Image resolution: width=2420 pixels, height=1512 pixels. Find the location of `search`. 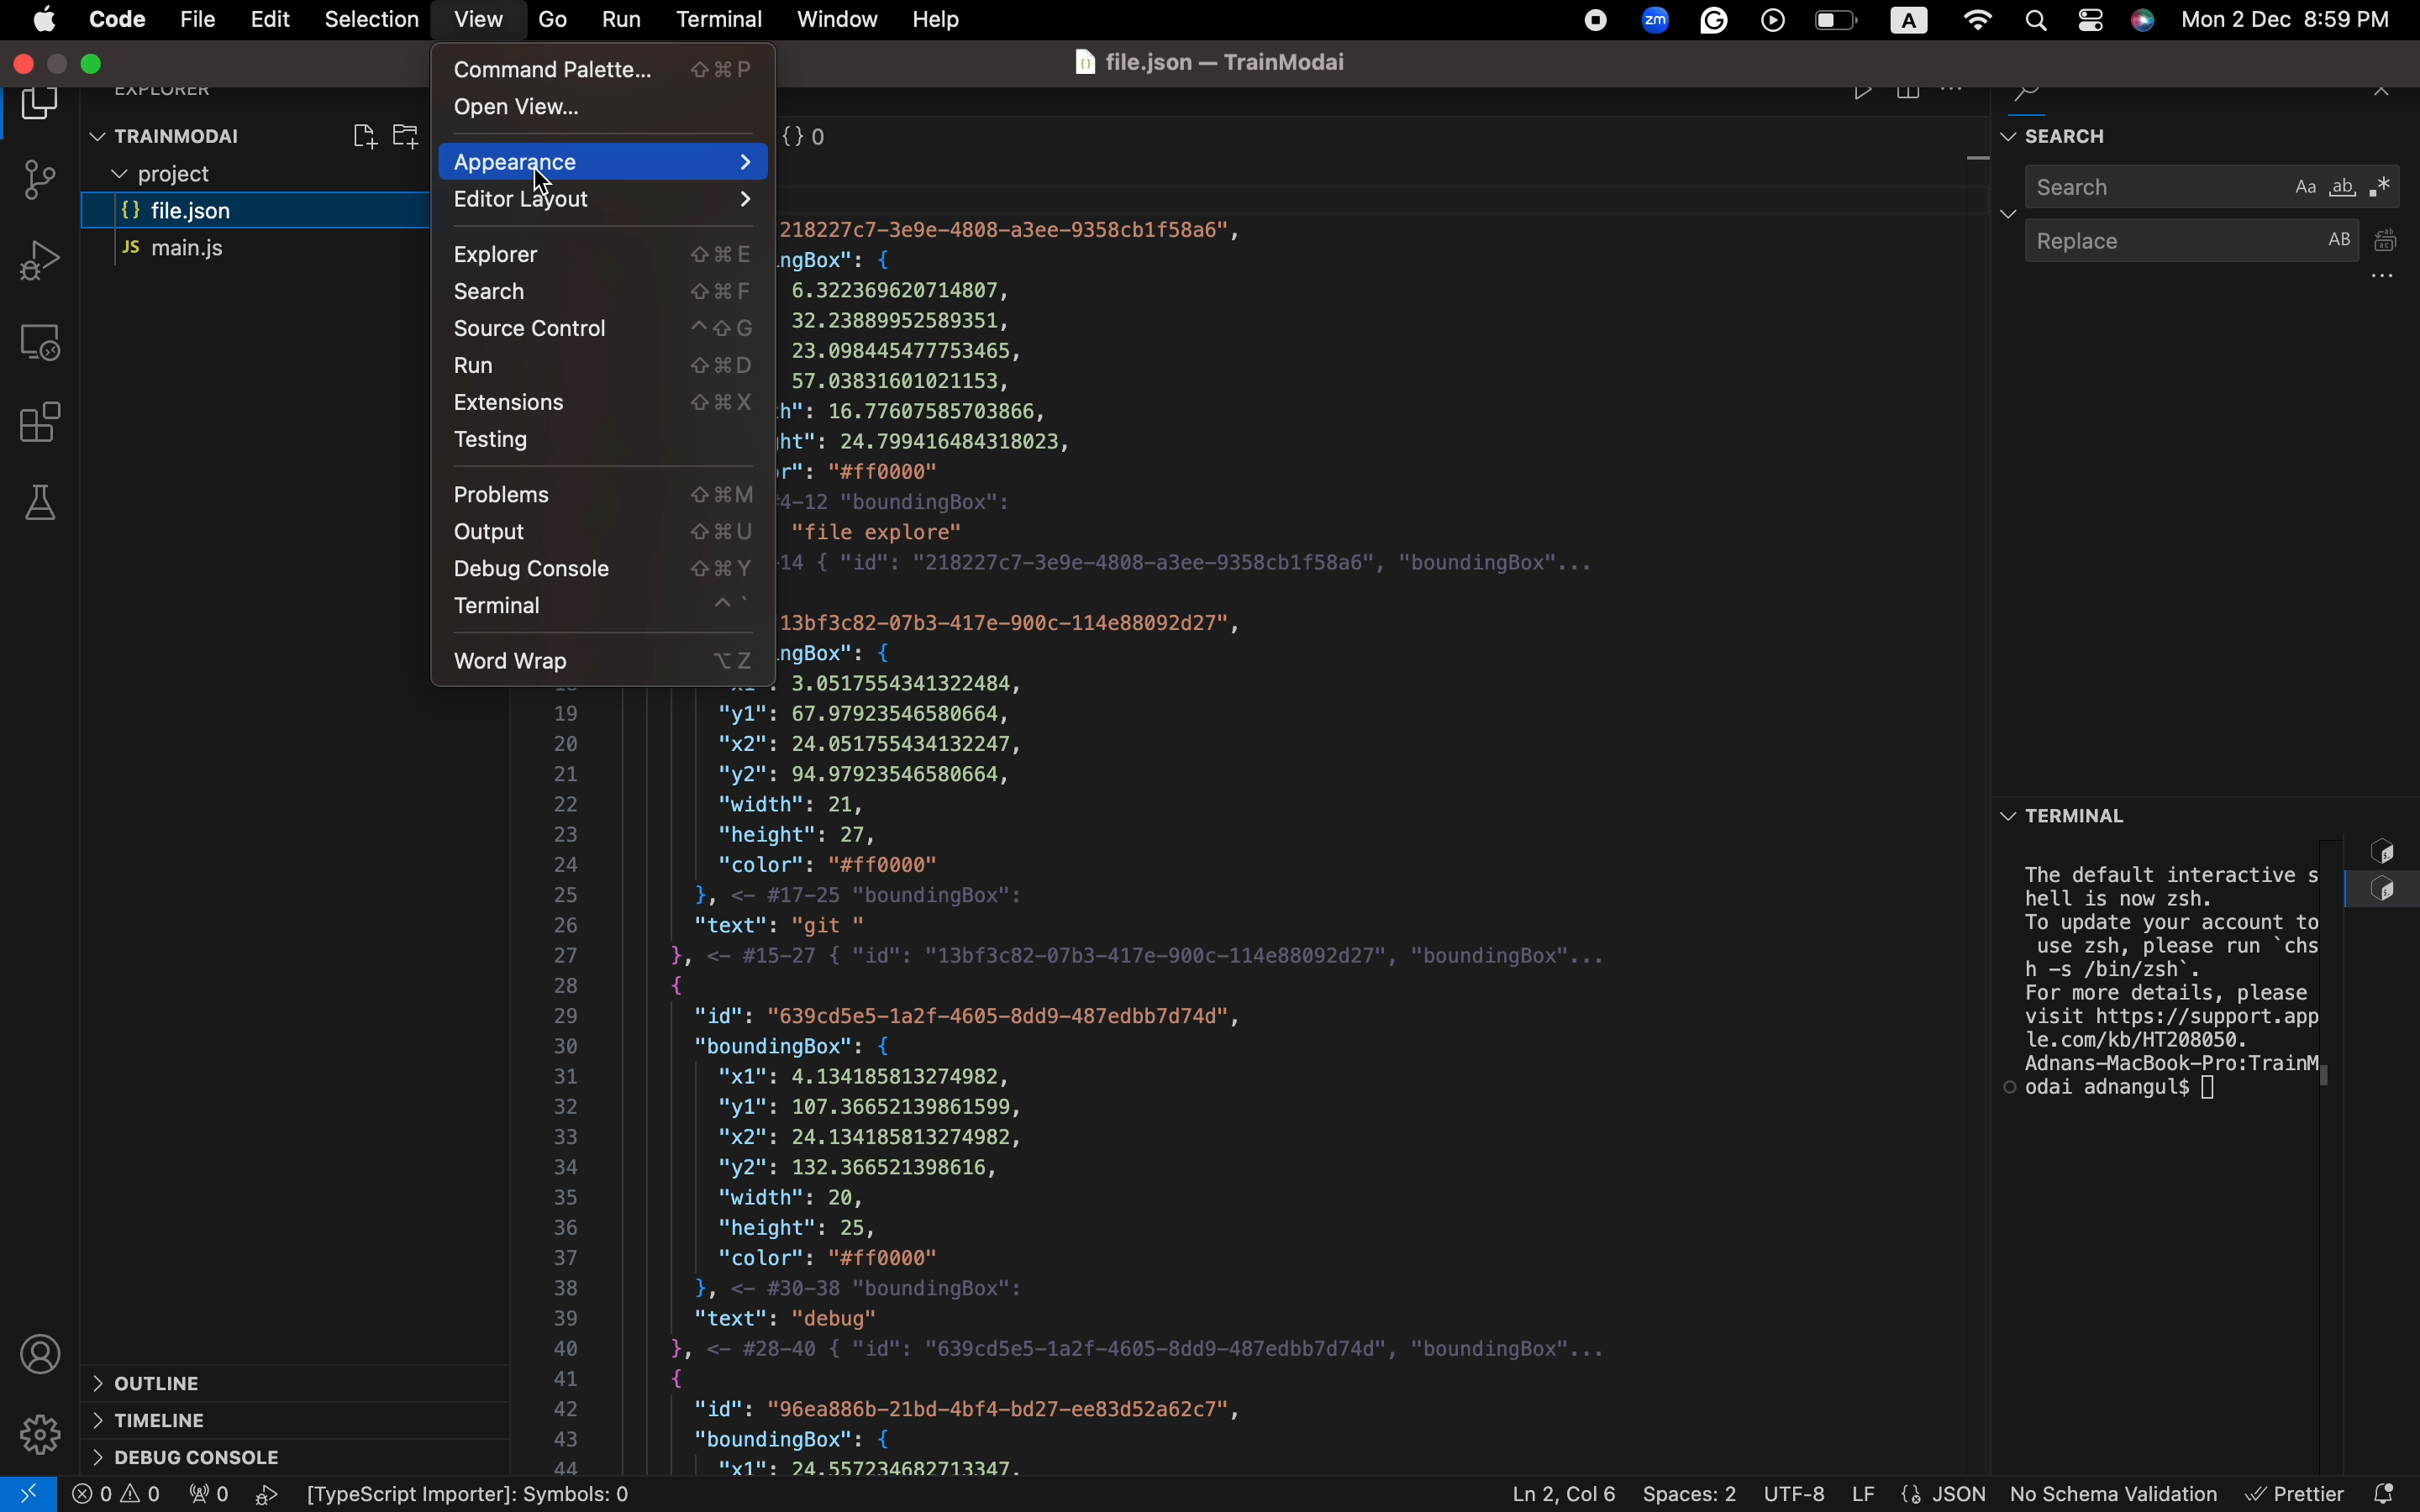

search is located at coordinates (606, 292).